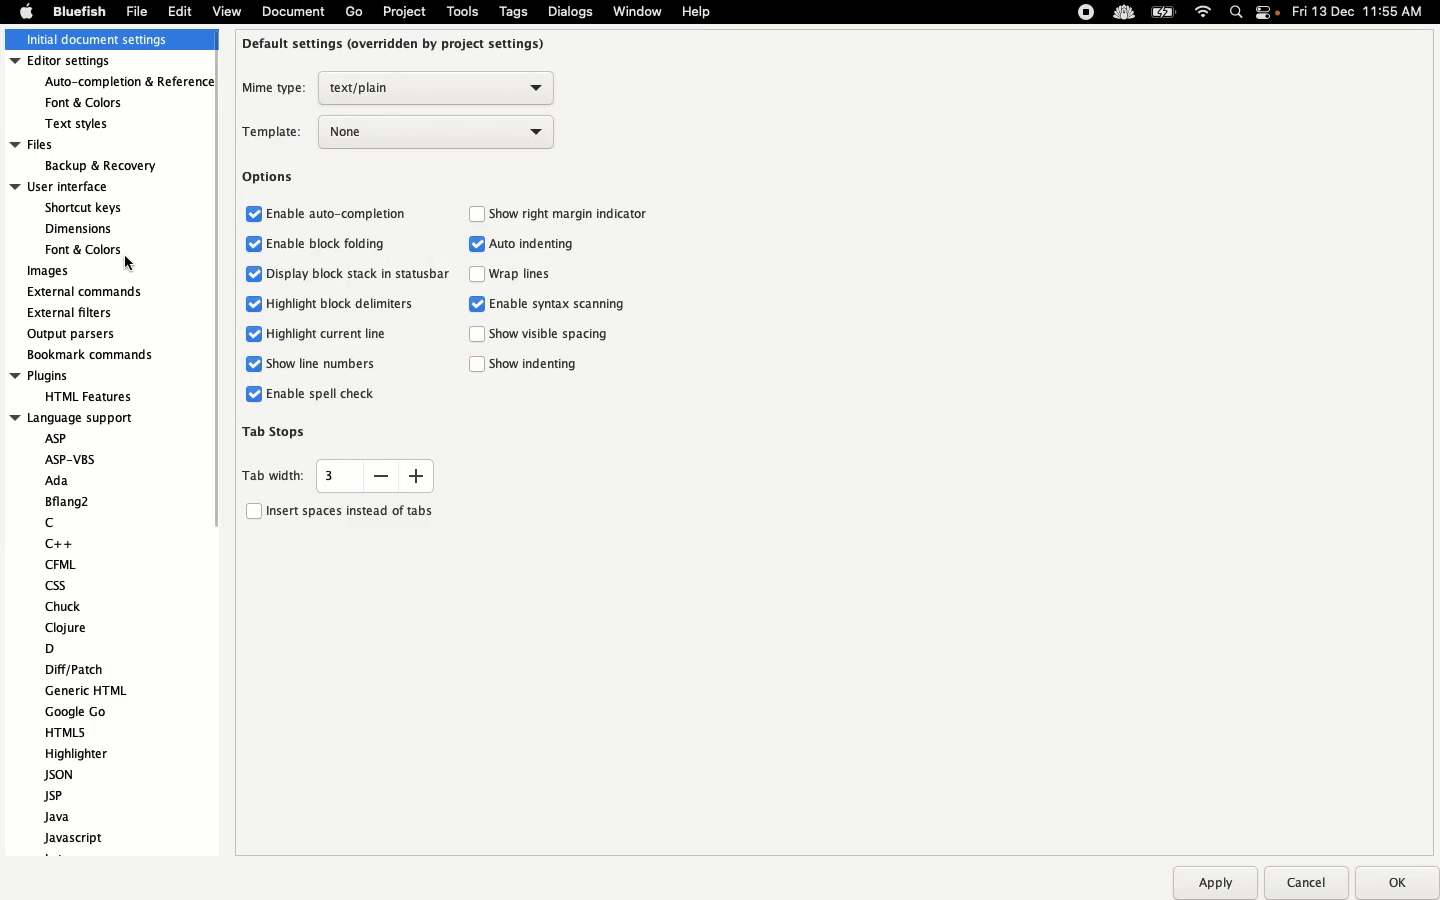 Image resolution: width=1440 pixels, height=900 pixels. I want to click on Default settings, so click(396, 43).